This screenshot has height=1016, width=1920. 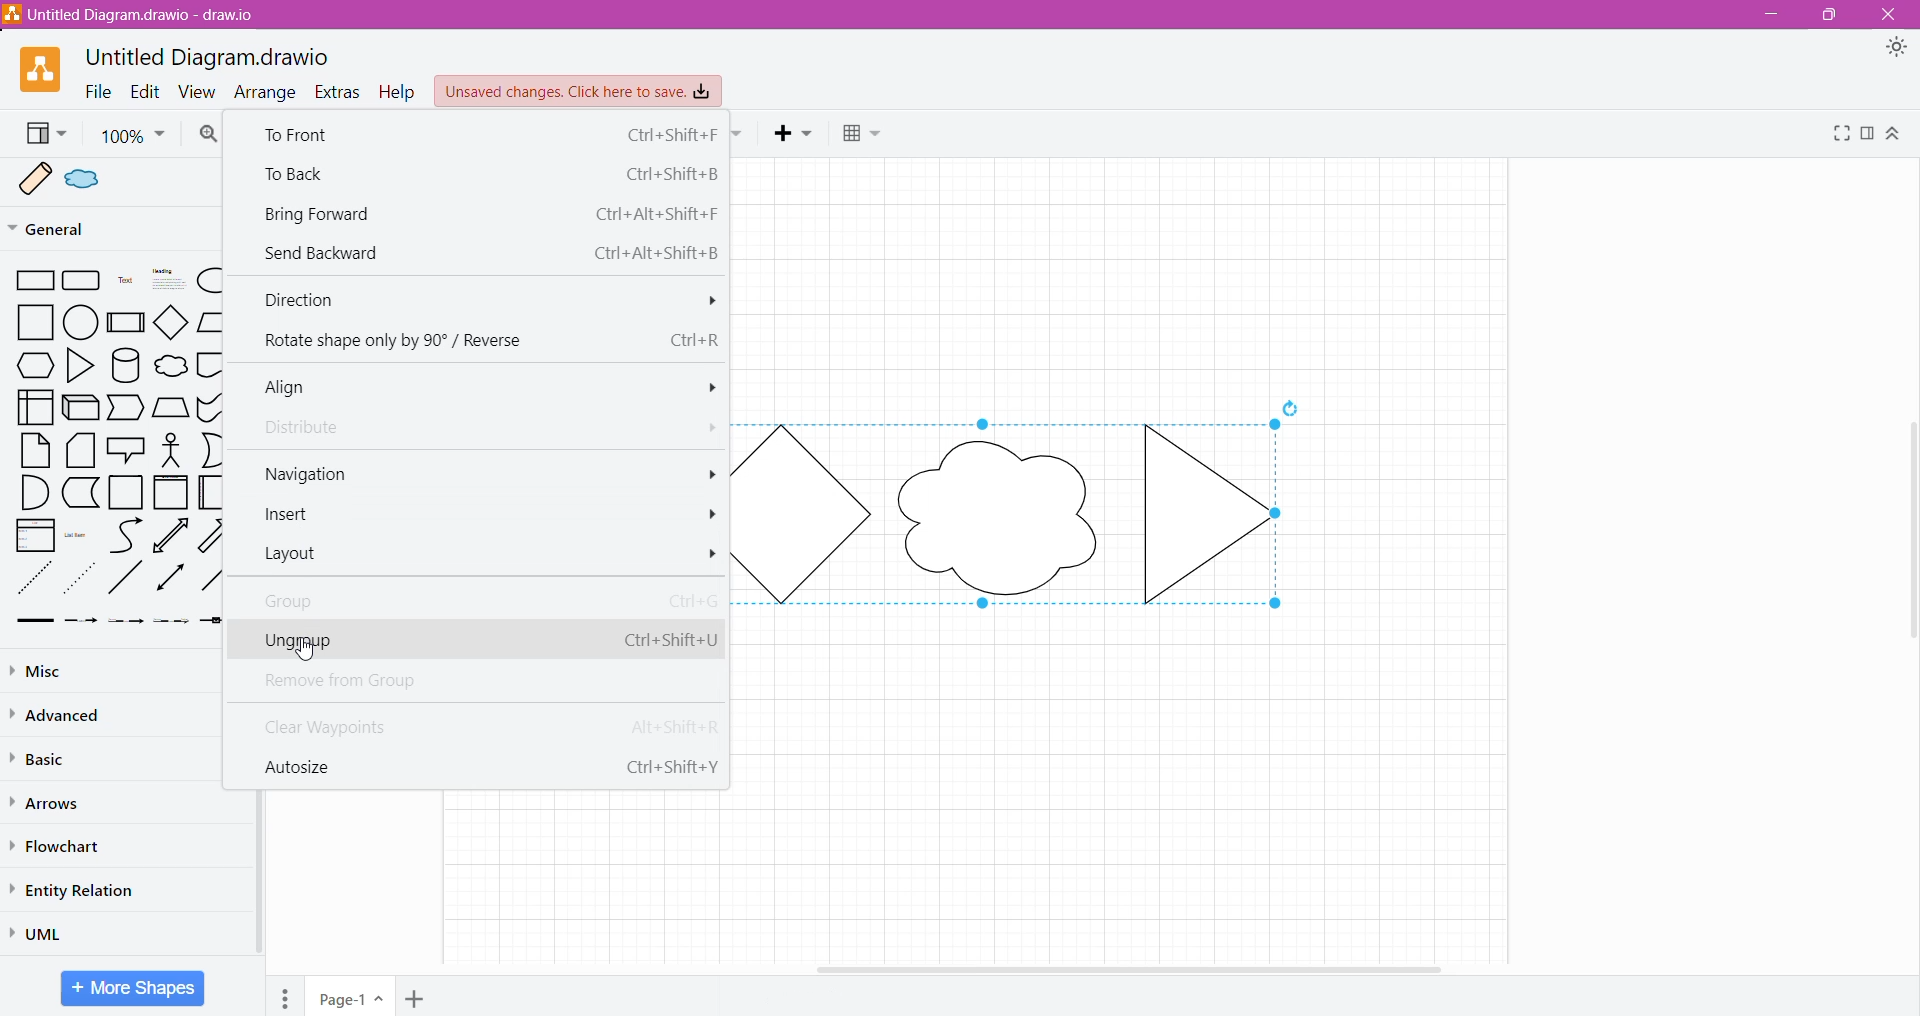 What do you see at coordinates (85, 890) in the screenshot?
I see `Entity Relation` at bounding box center [85, 890].